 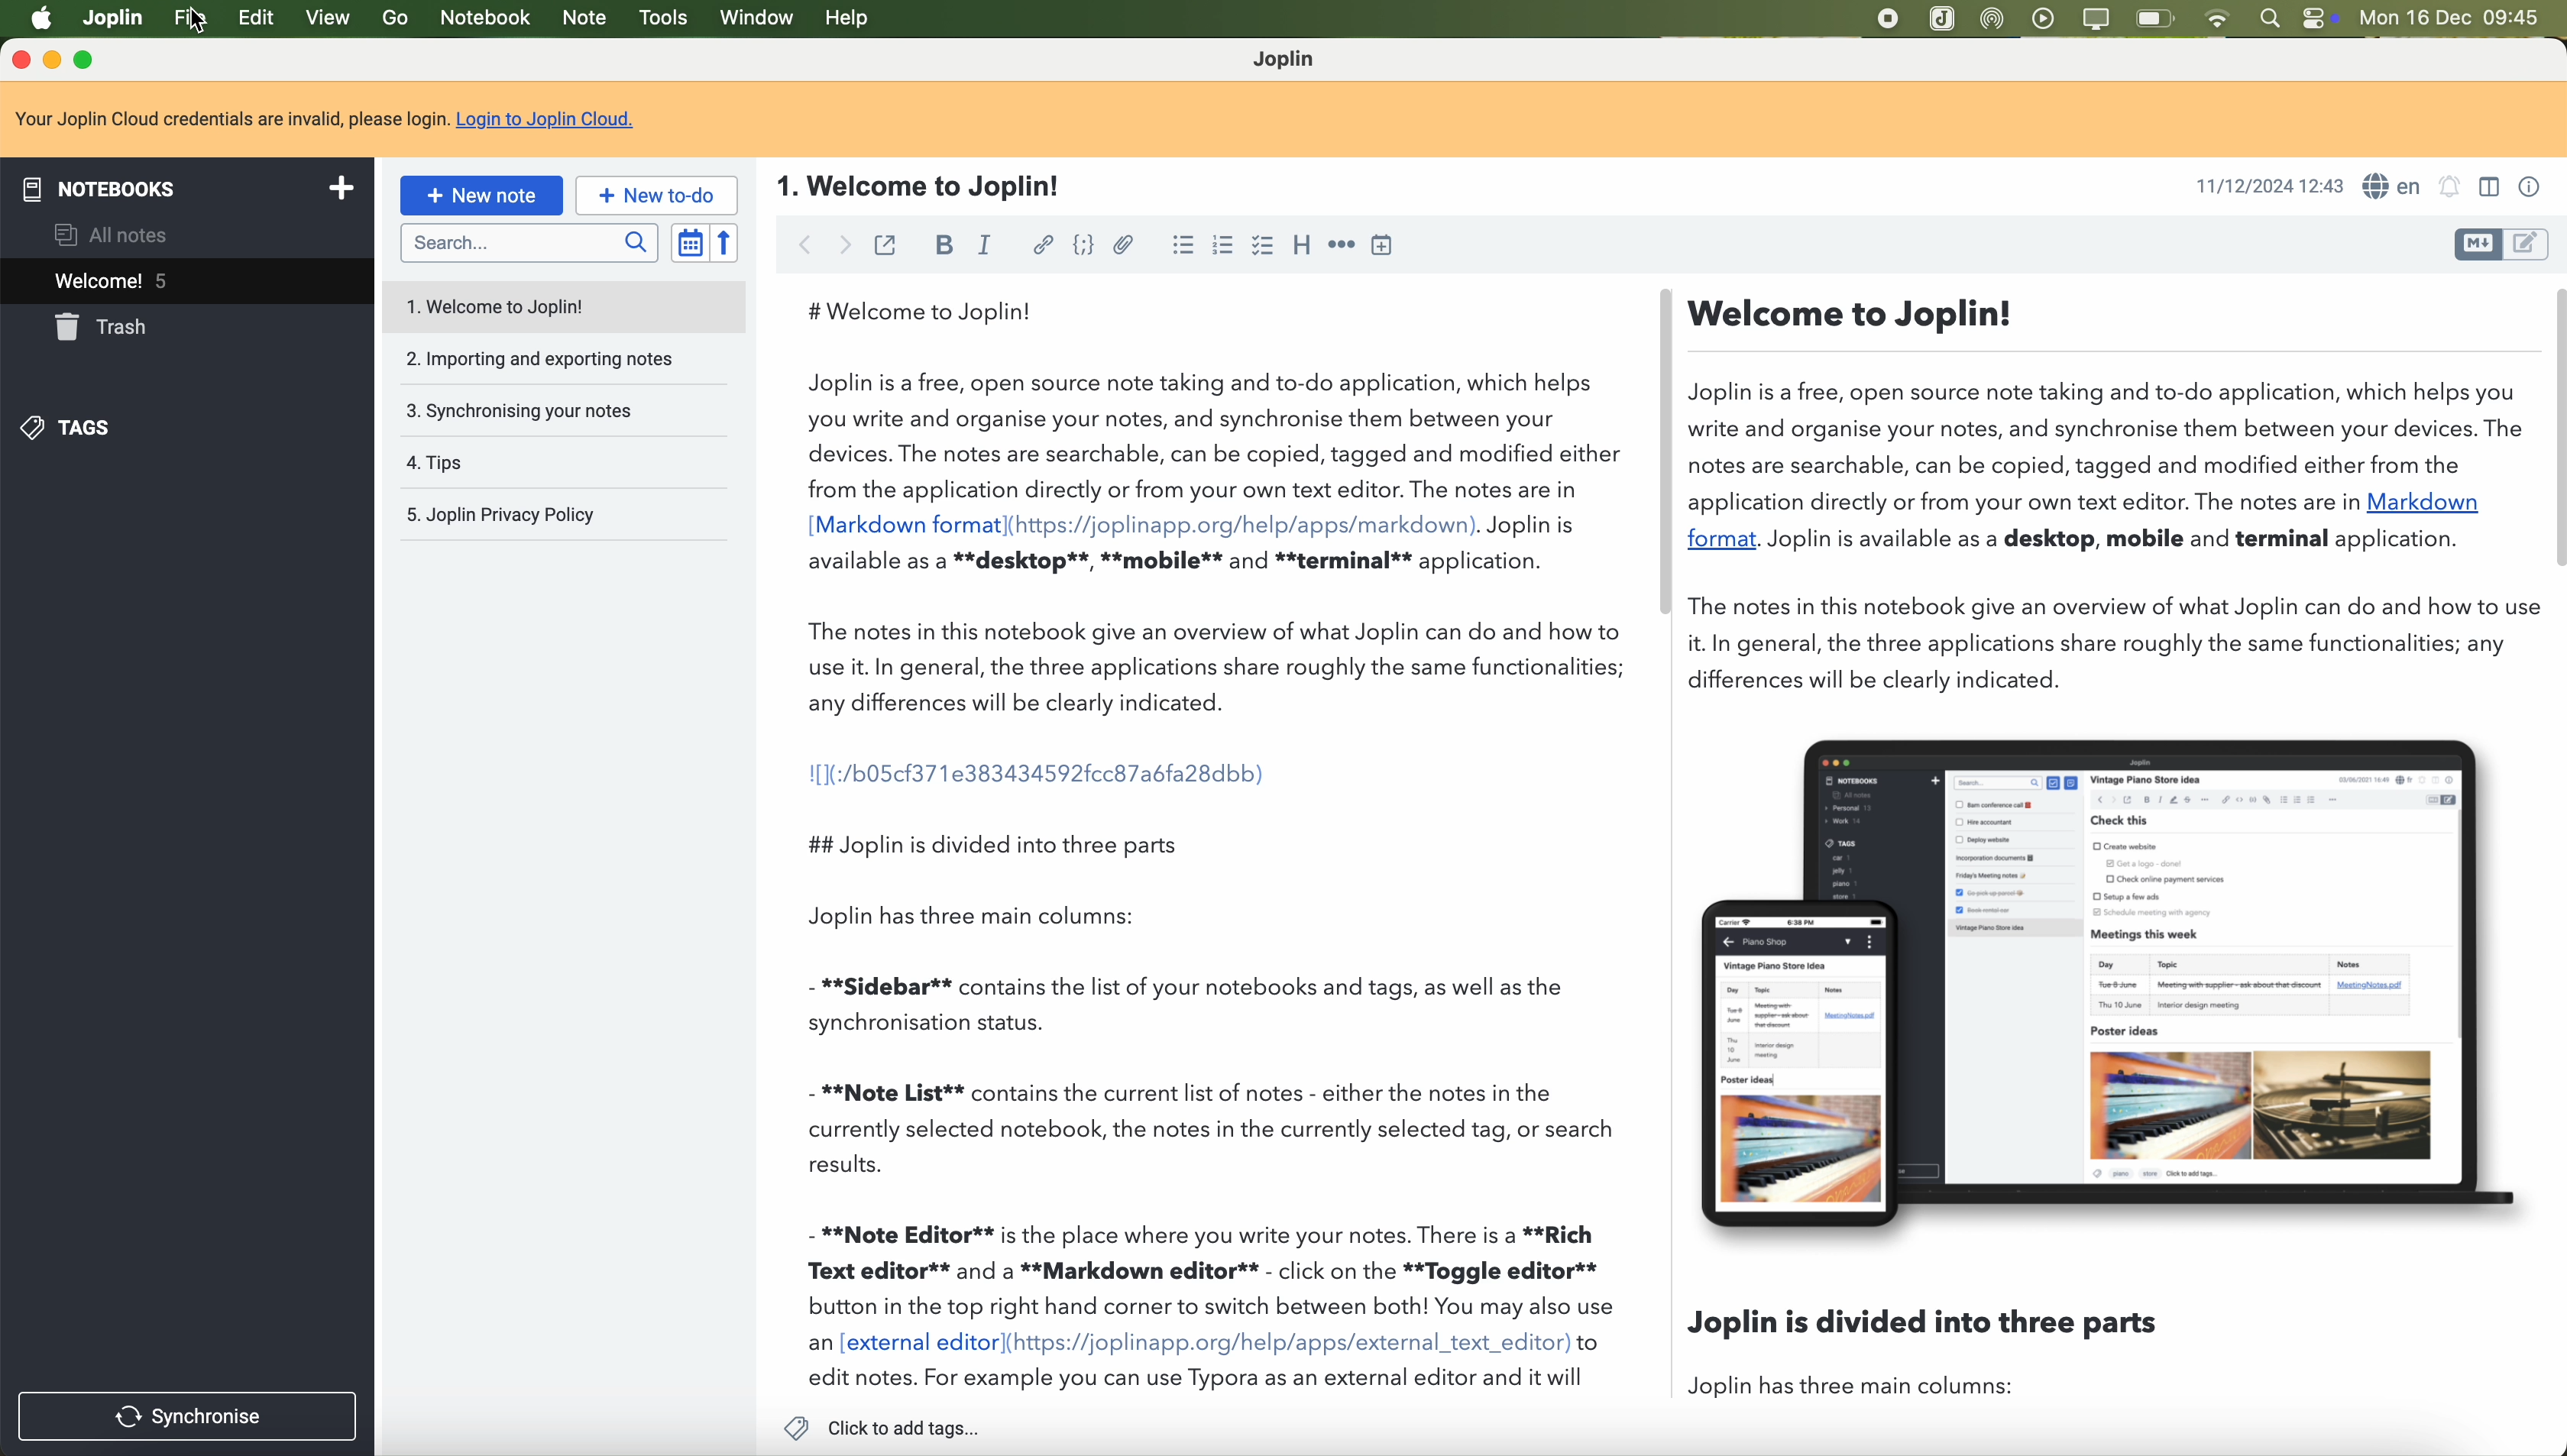 What do you see at coordinates (17, 60) in the screenshot?
I see ` close program` at bounding box center [17, 60].